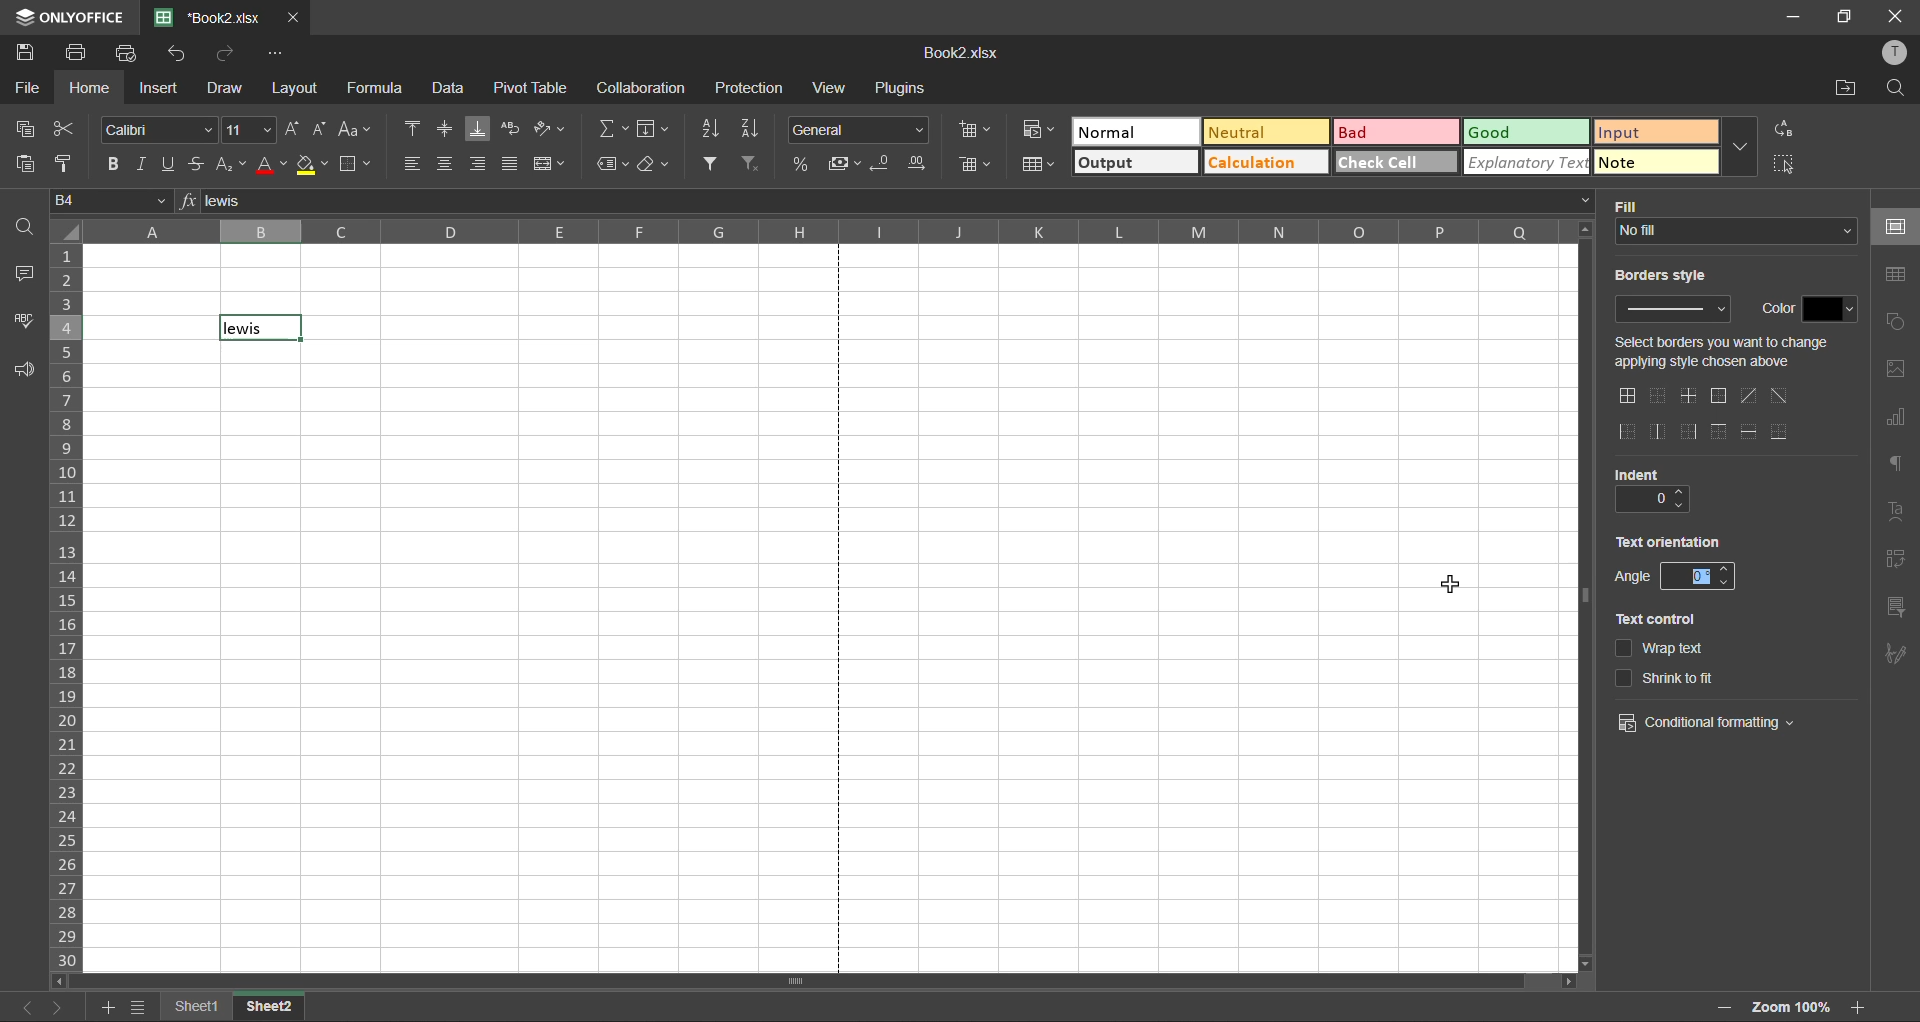 The height and width of the screenshot is (1022, 1920). Describe the element at coordinates (294, 88) in the screenshot. I see `layout` at that location.